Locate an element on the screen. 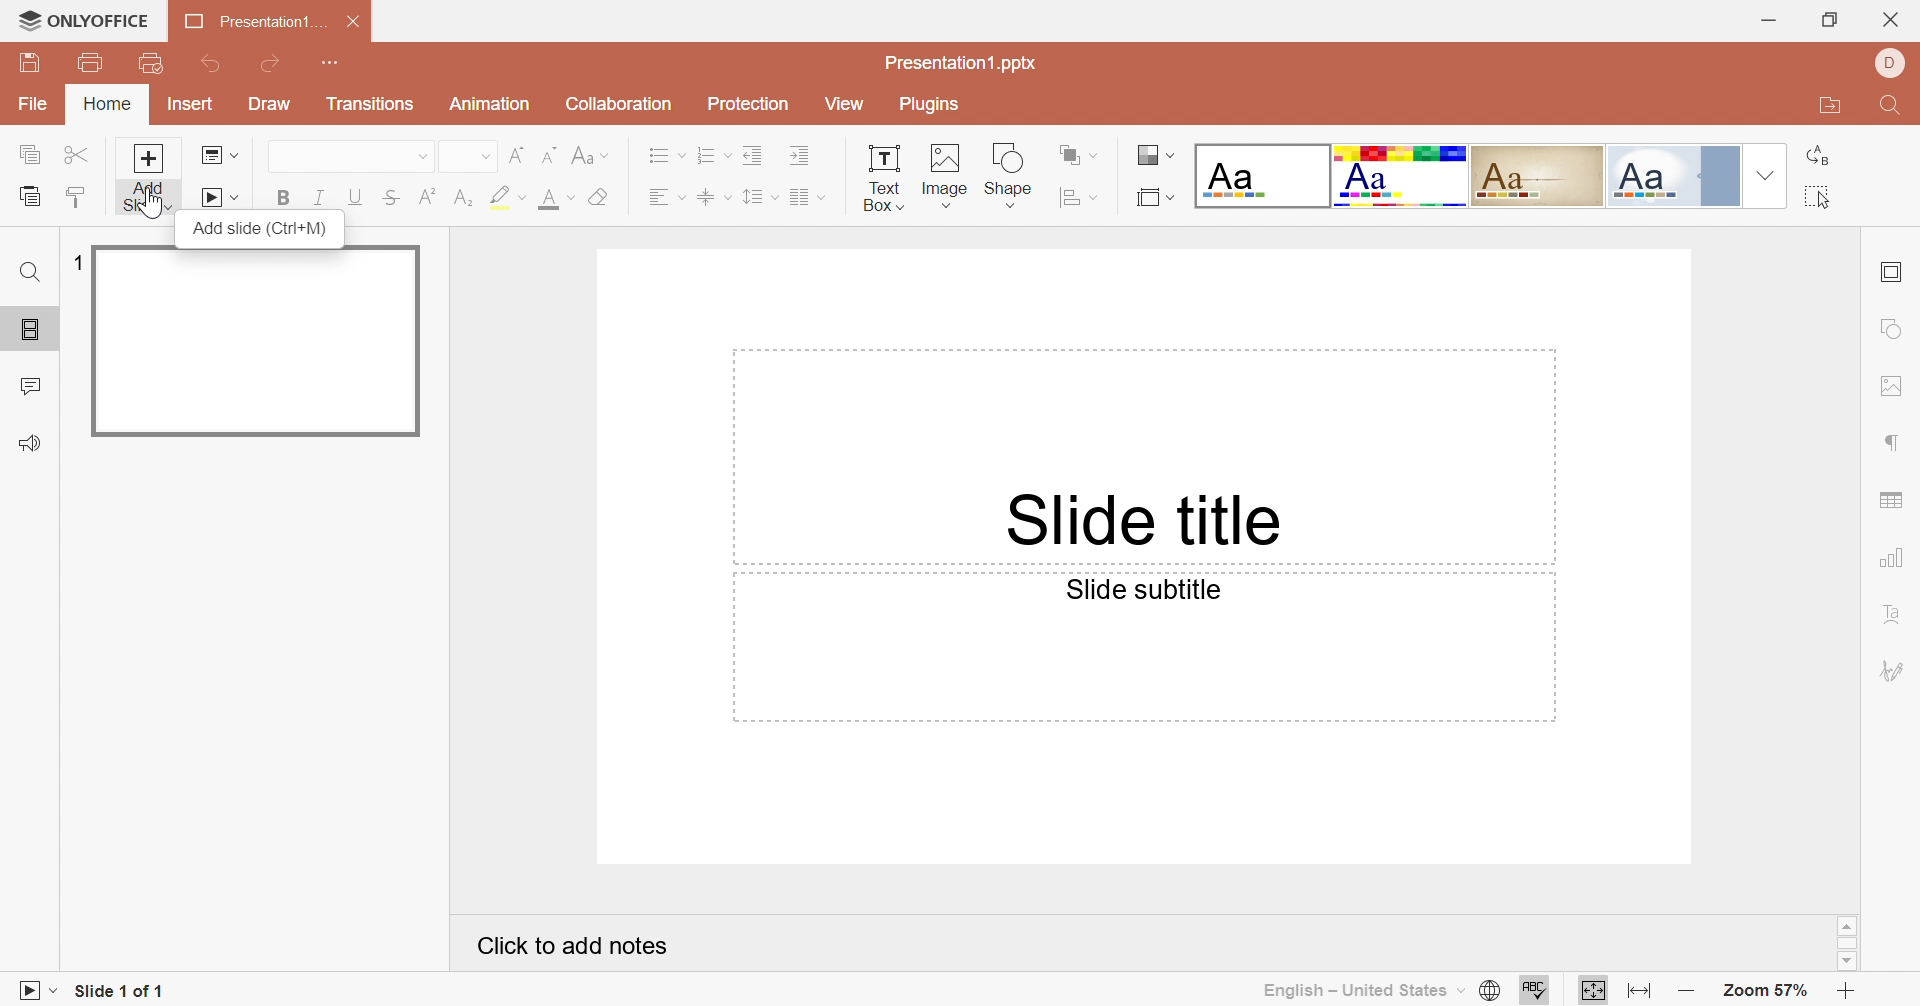 Image resolution: width=1920 pixels, height=1006 pixels. Paste is located at coordinates (29, 198).